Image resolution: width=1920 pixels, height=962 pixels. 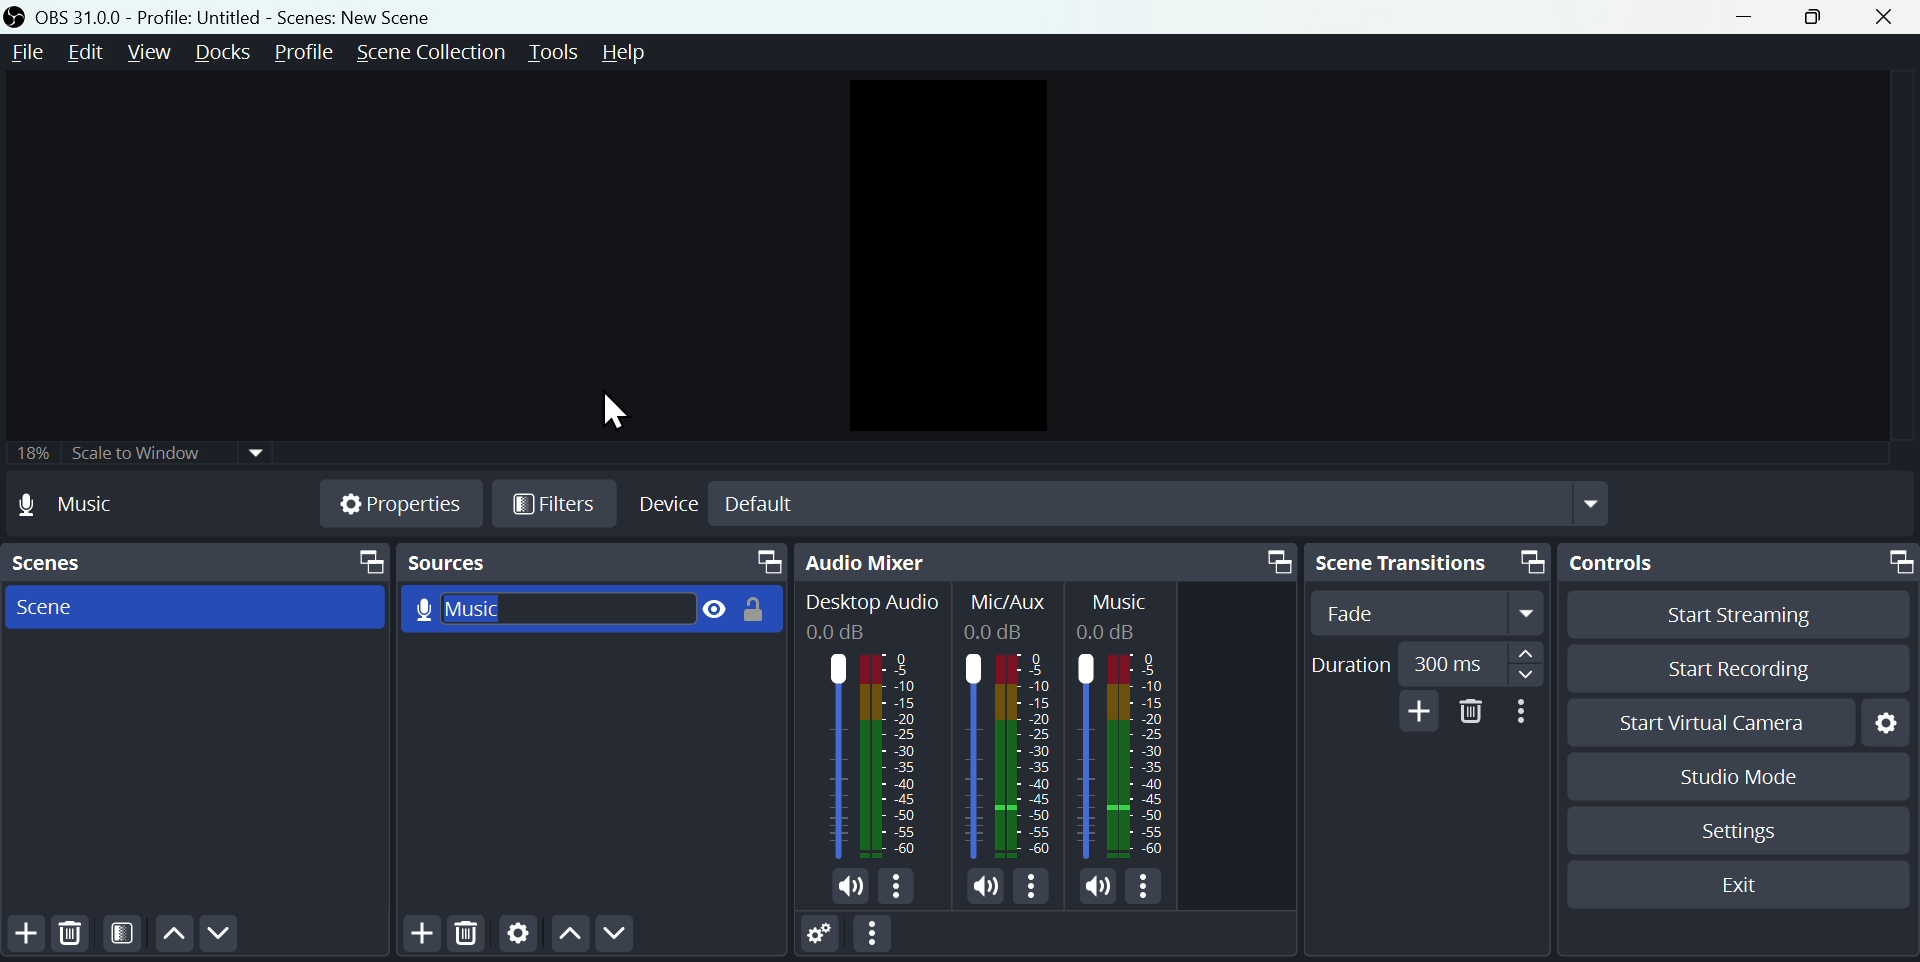 I want to click on close, so click(x=1889, y=15).